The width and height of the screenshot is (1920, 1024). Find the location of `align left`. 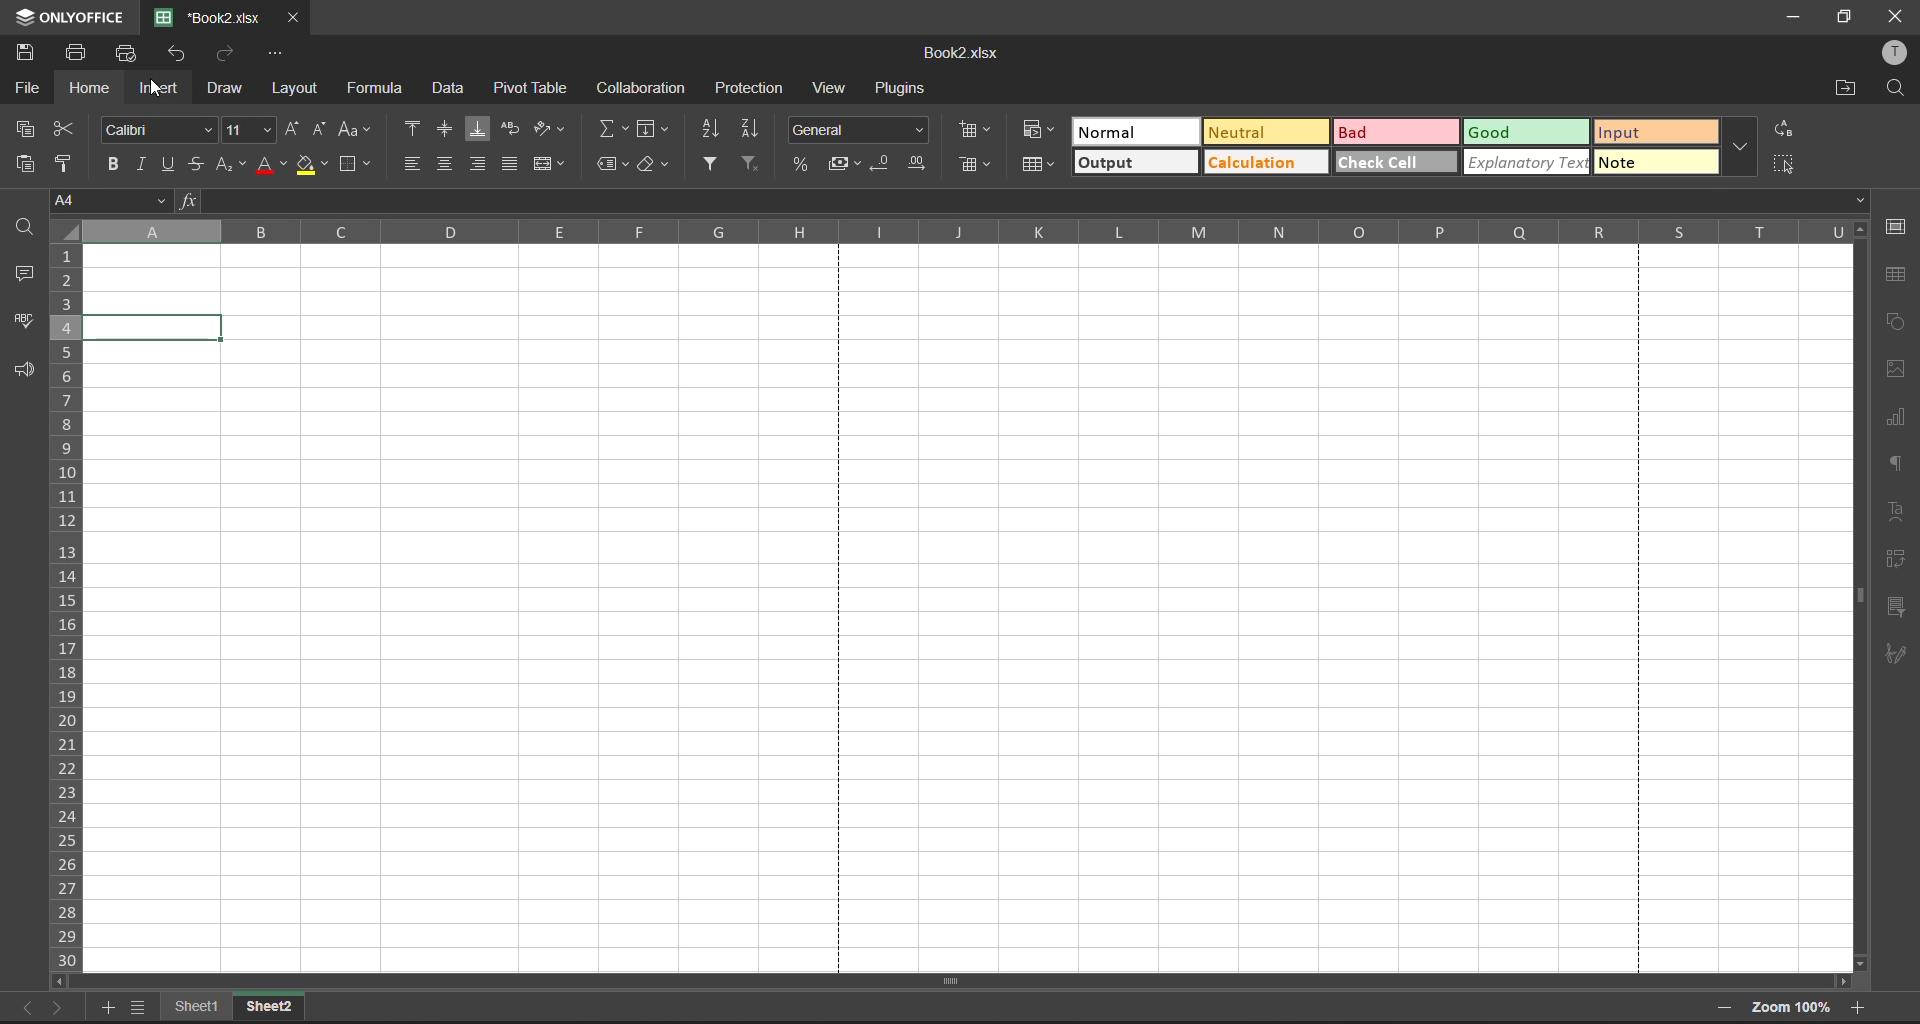

align left is located at coordinates (414, 163).